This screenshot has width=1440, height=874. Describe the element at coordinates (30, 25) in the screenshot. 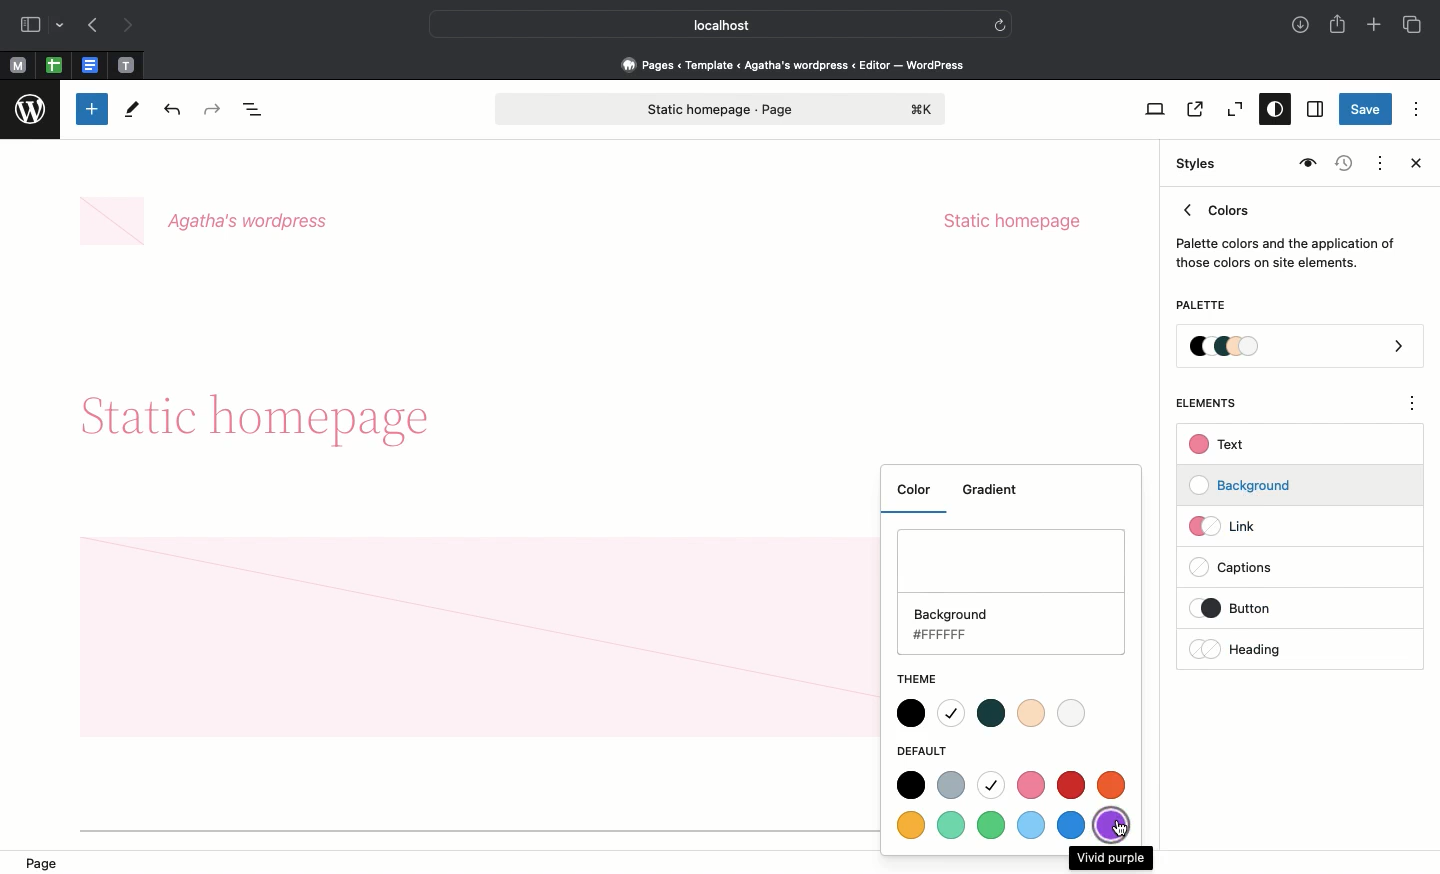

I see `Sidebar` at that location.